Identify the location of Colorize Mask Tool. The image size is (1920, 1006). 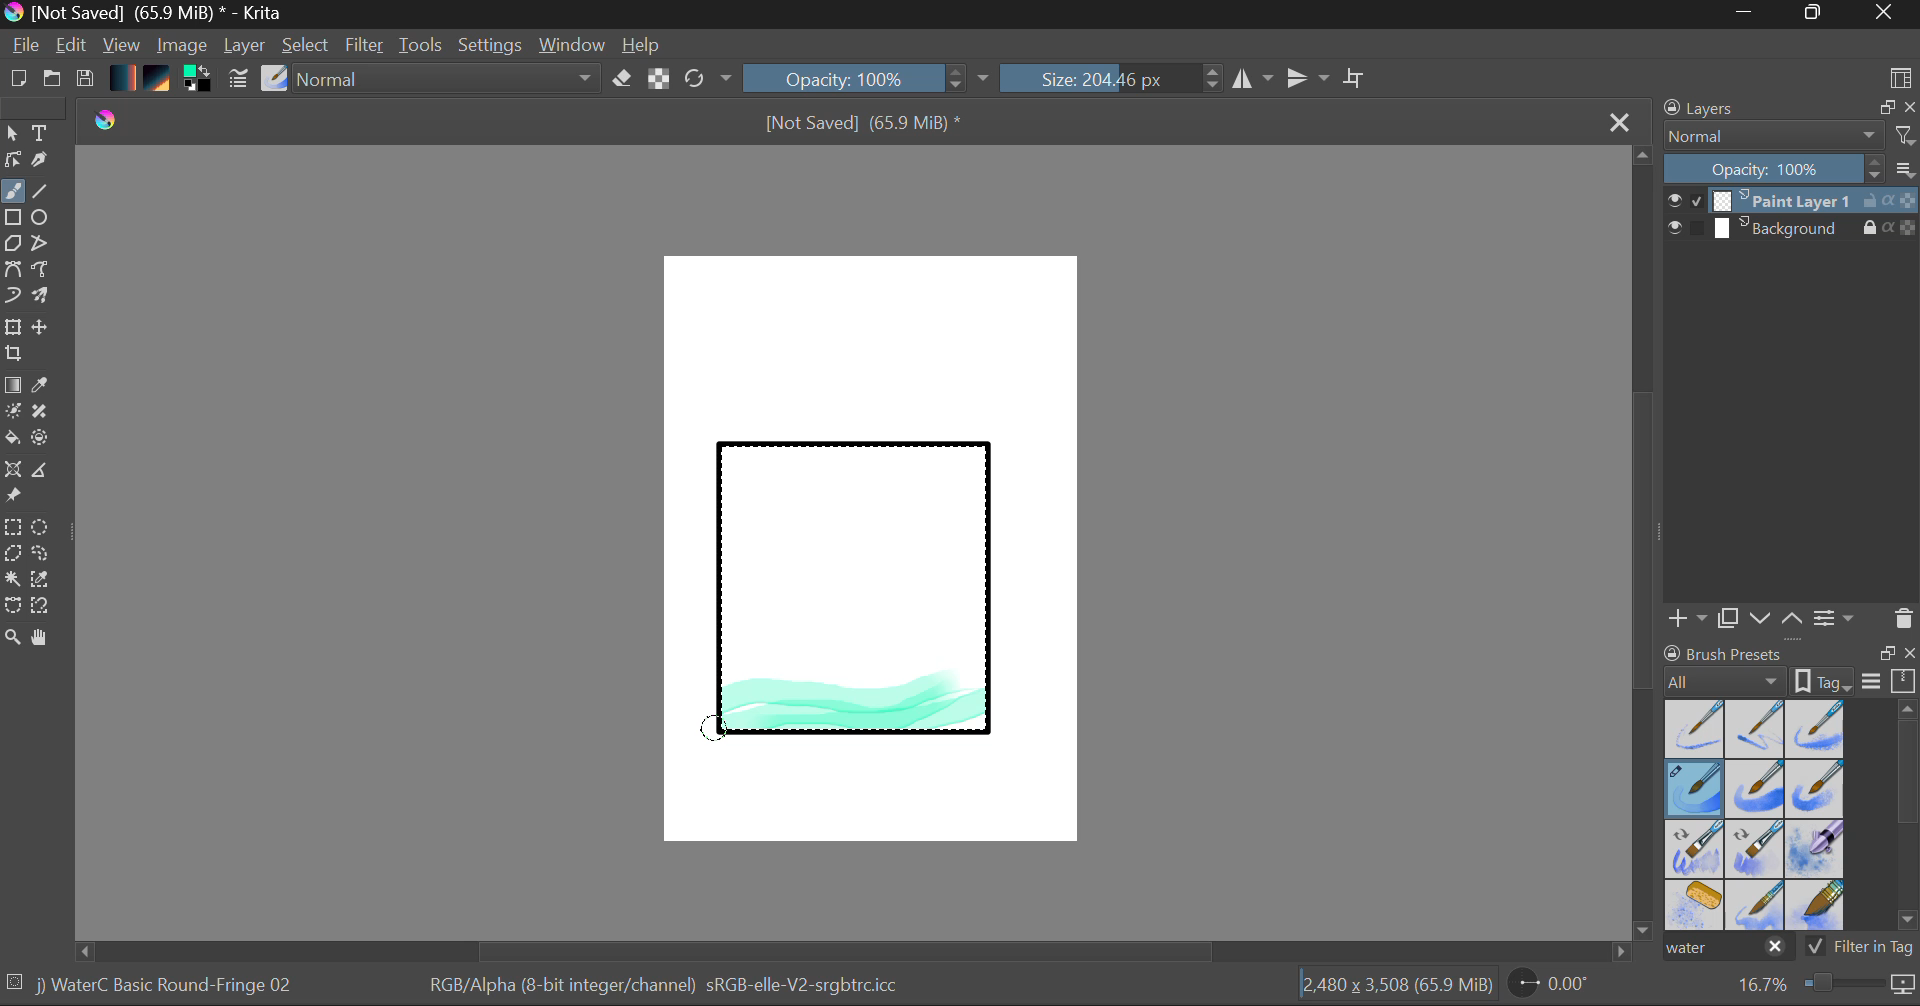
(14, 413).